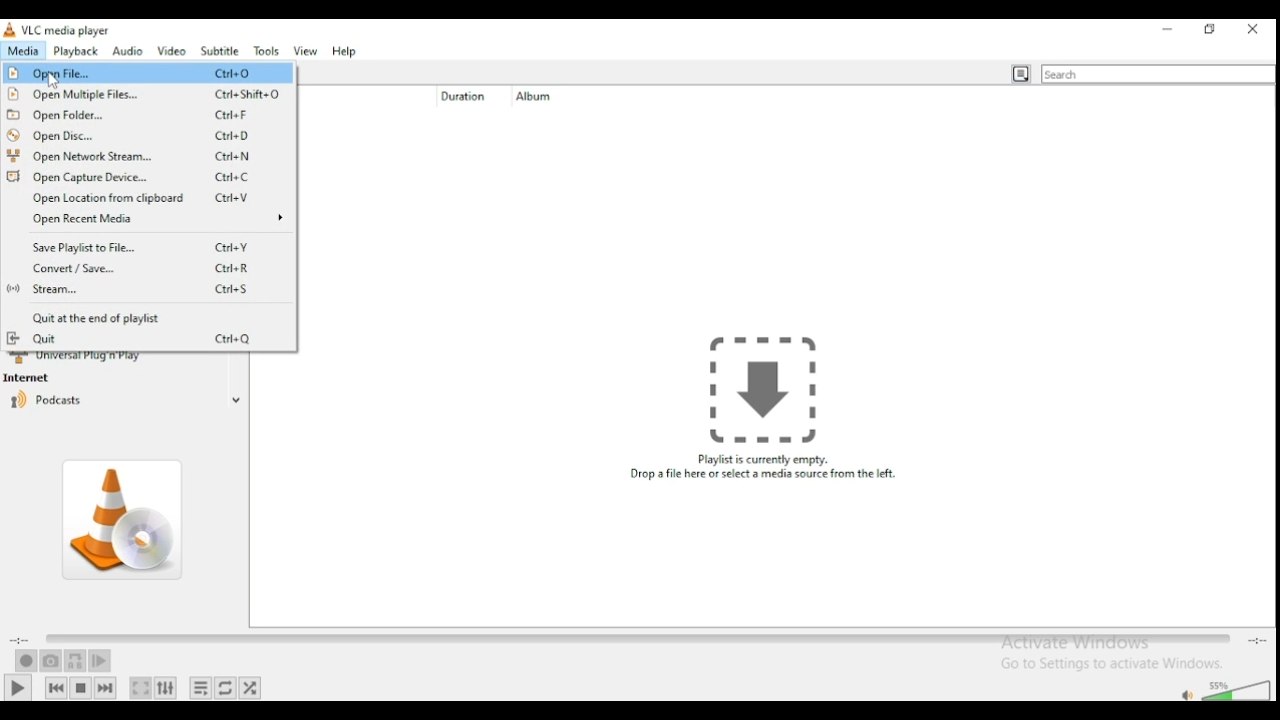 This screenshot has width=1280, height=720. What do you see at coordinates (150, 95) in the screenshot?
I see `open multiple files` at bounding box center [150, 95].